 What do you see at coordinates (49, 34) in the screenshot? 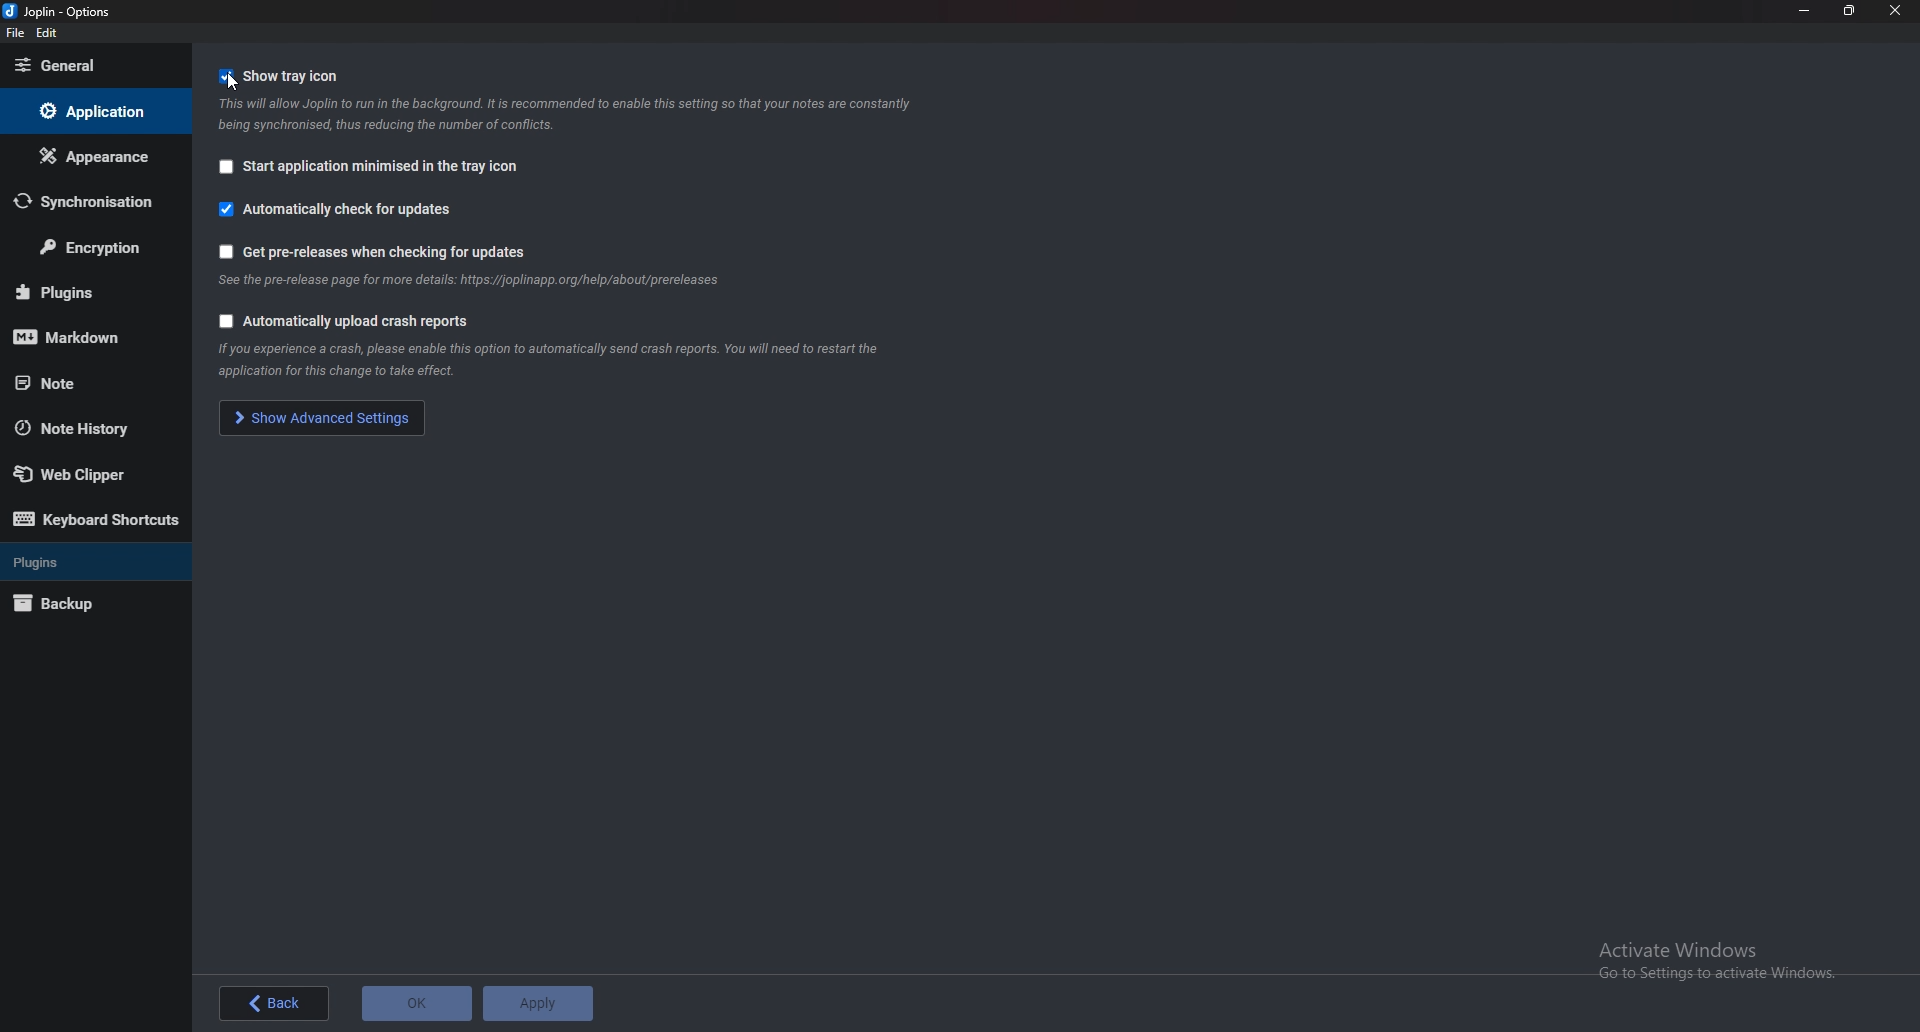
I see `Edit` at bounding box center [49, 34].